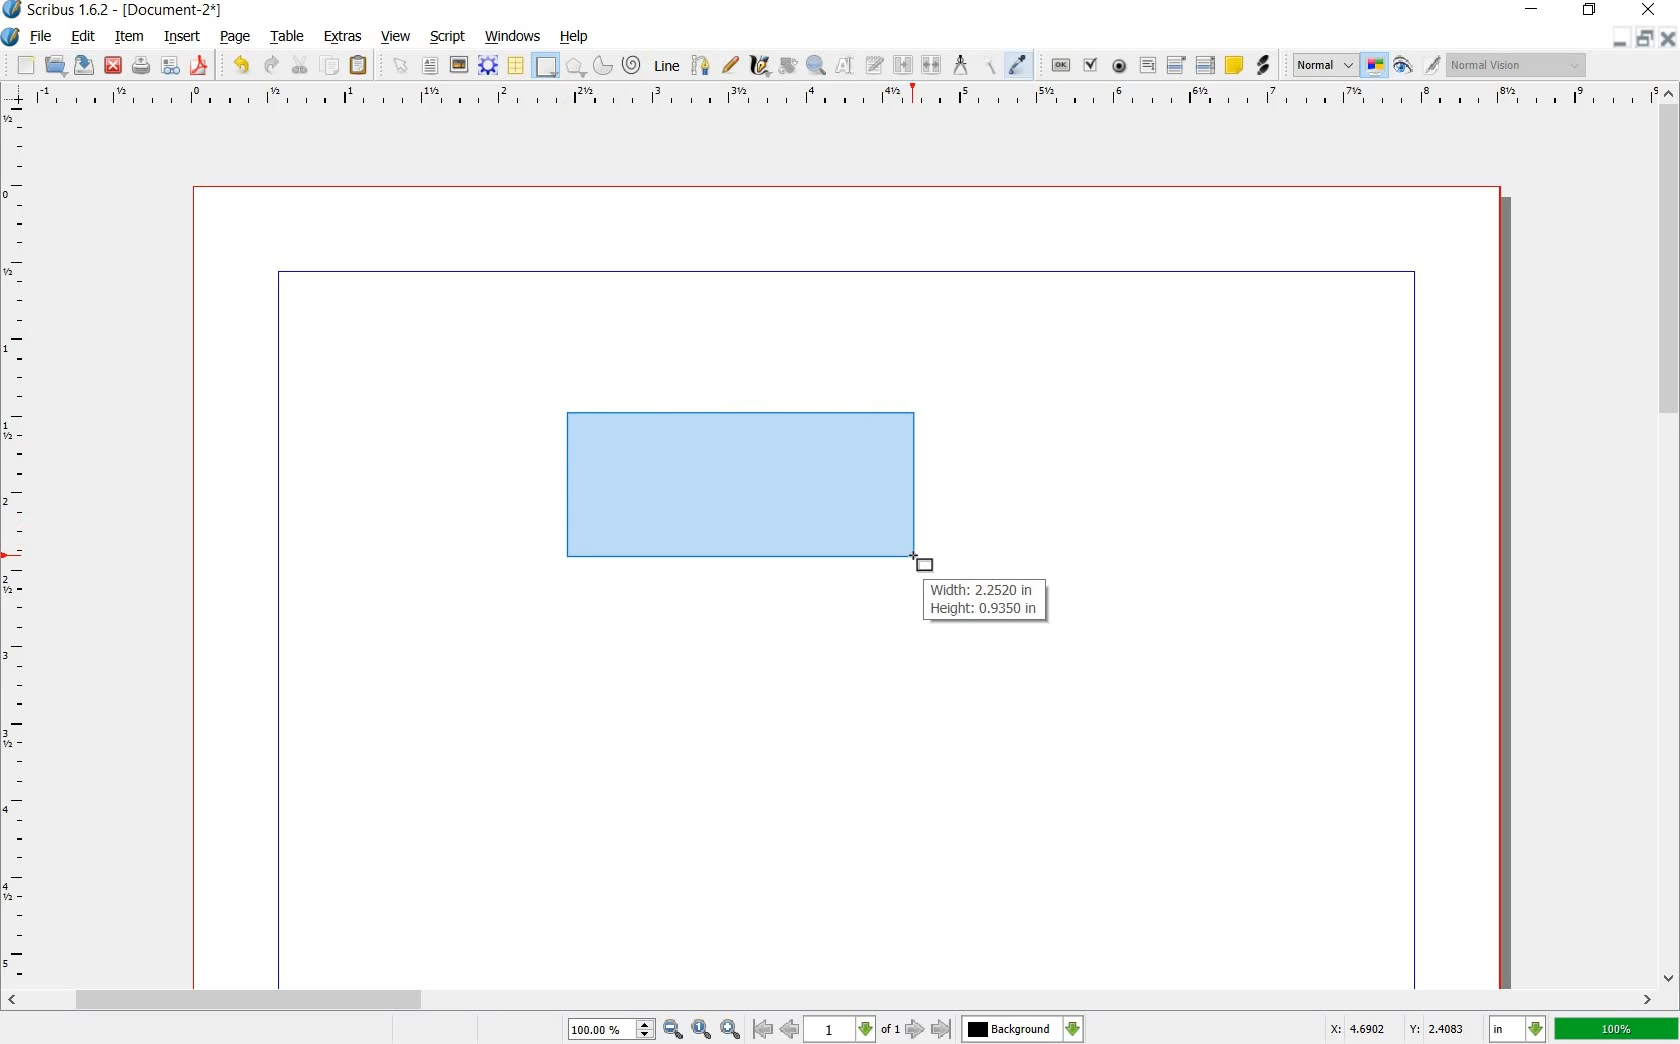 This screenshot has height=1044, width=1680. What do you see at coordinates (127, 37) in the screenshot?
I see `ITEM` at bounding box center [127, 37].